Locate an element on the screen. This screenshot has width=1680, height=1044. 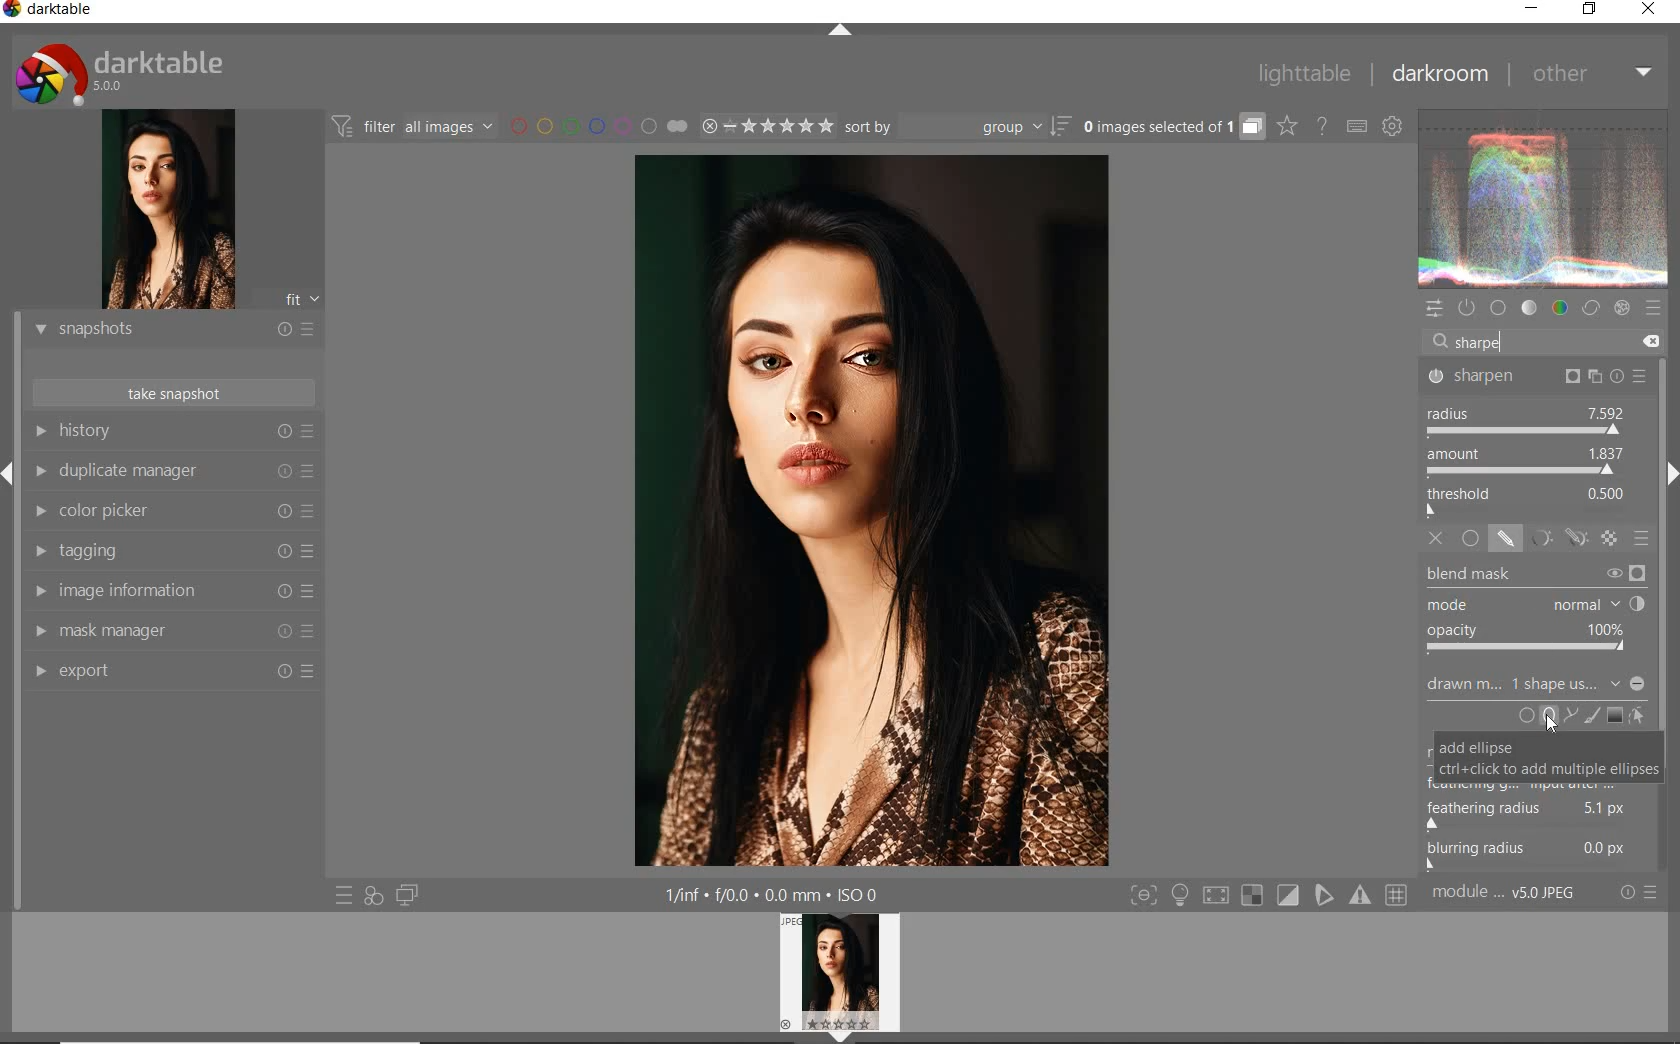
task bar is located at coordinates (1665, 616).